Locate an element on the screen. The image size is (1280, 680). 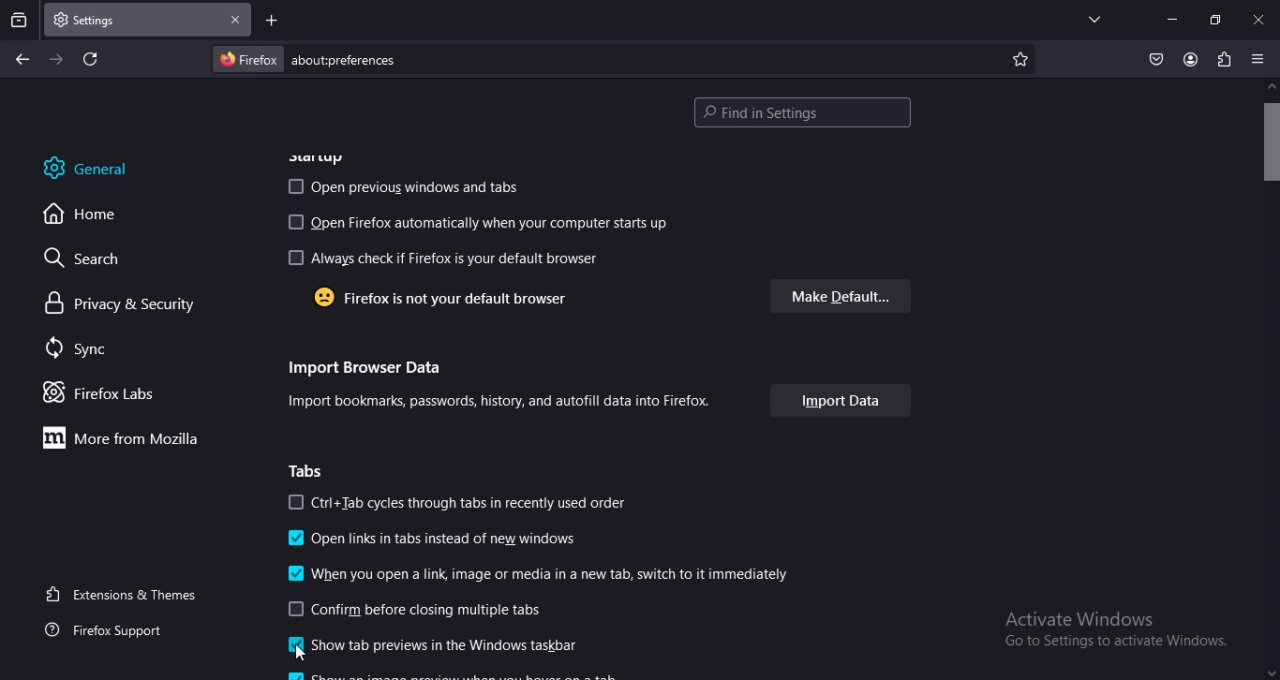
settings - current tab is located at coordinates (96, 21).